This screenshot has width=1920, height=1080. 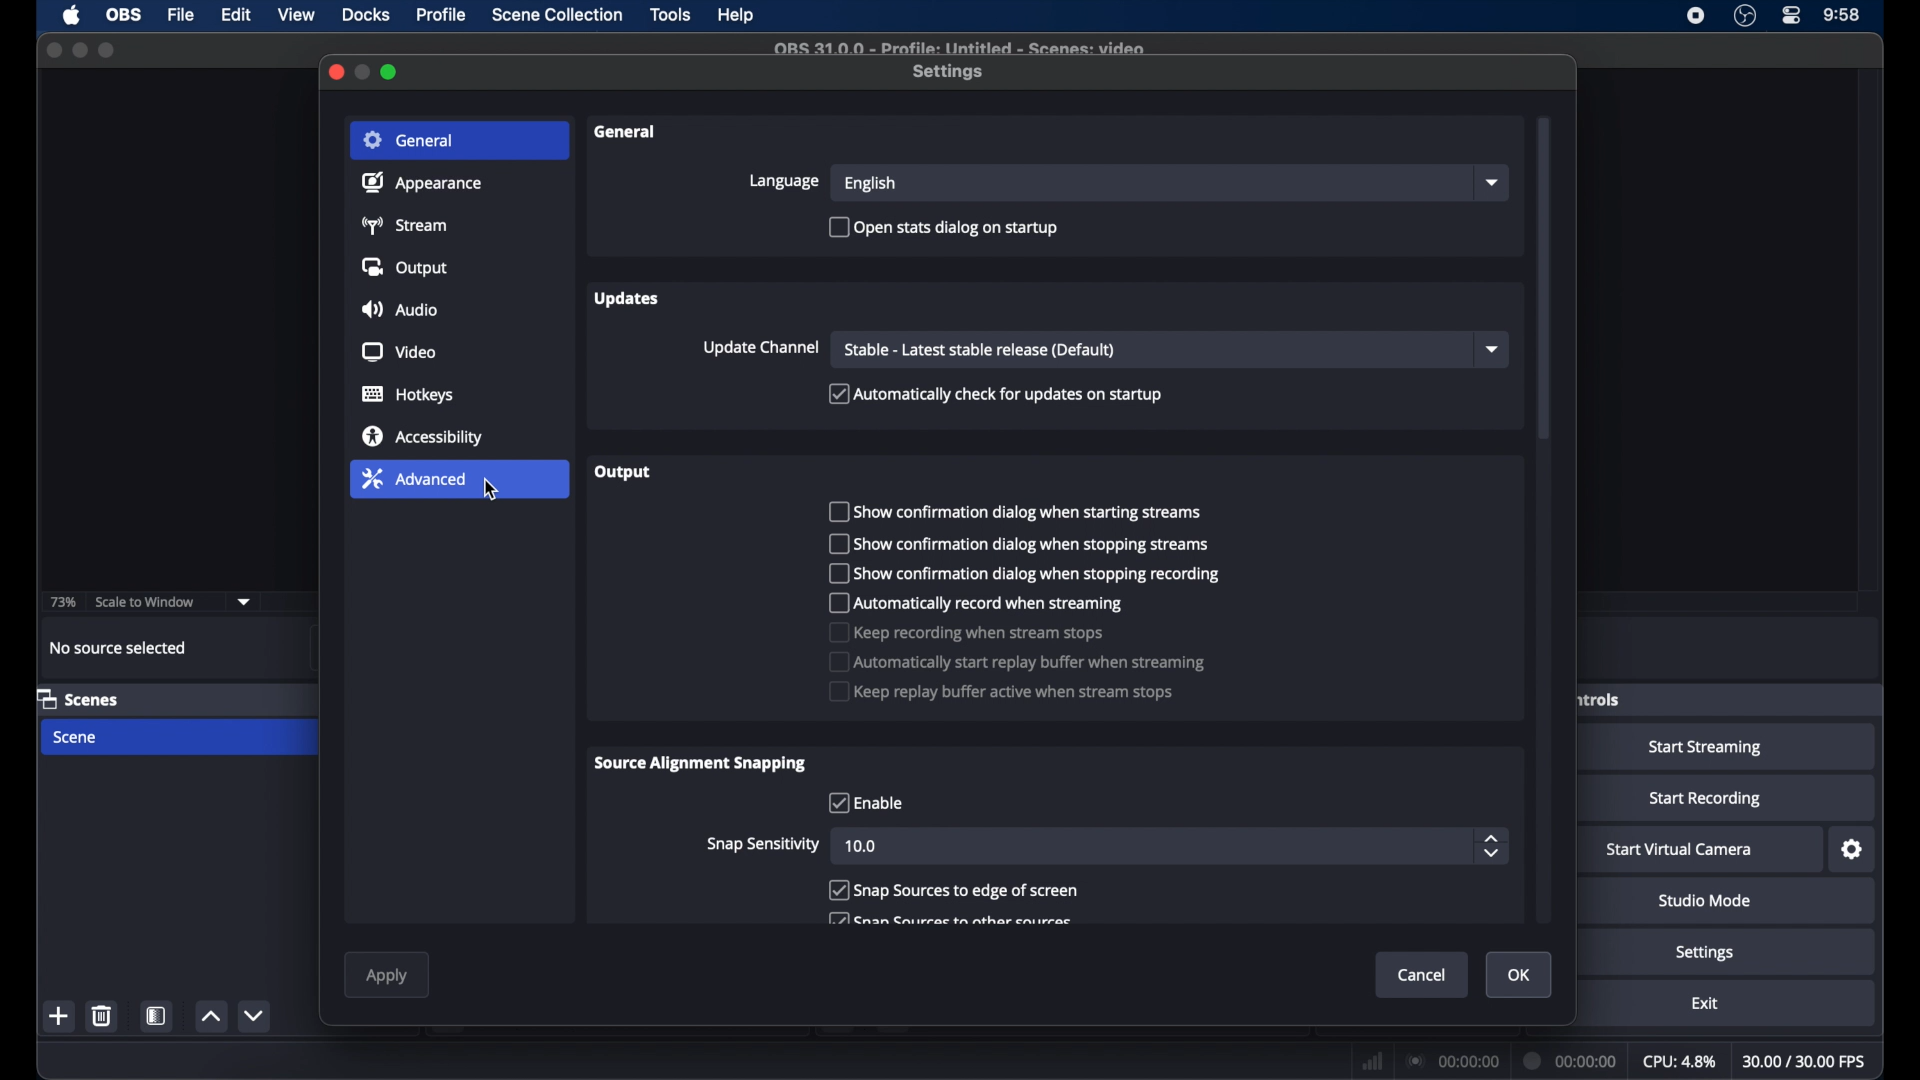 What do you see at coordinates (404, 267) in the screenshot?
I see `output` at bounding box center [404, 267].